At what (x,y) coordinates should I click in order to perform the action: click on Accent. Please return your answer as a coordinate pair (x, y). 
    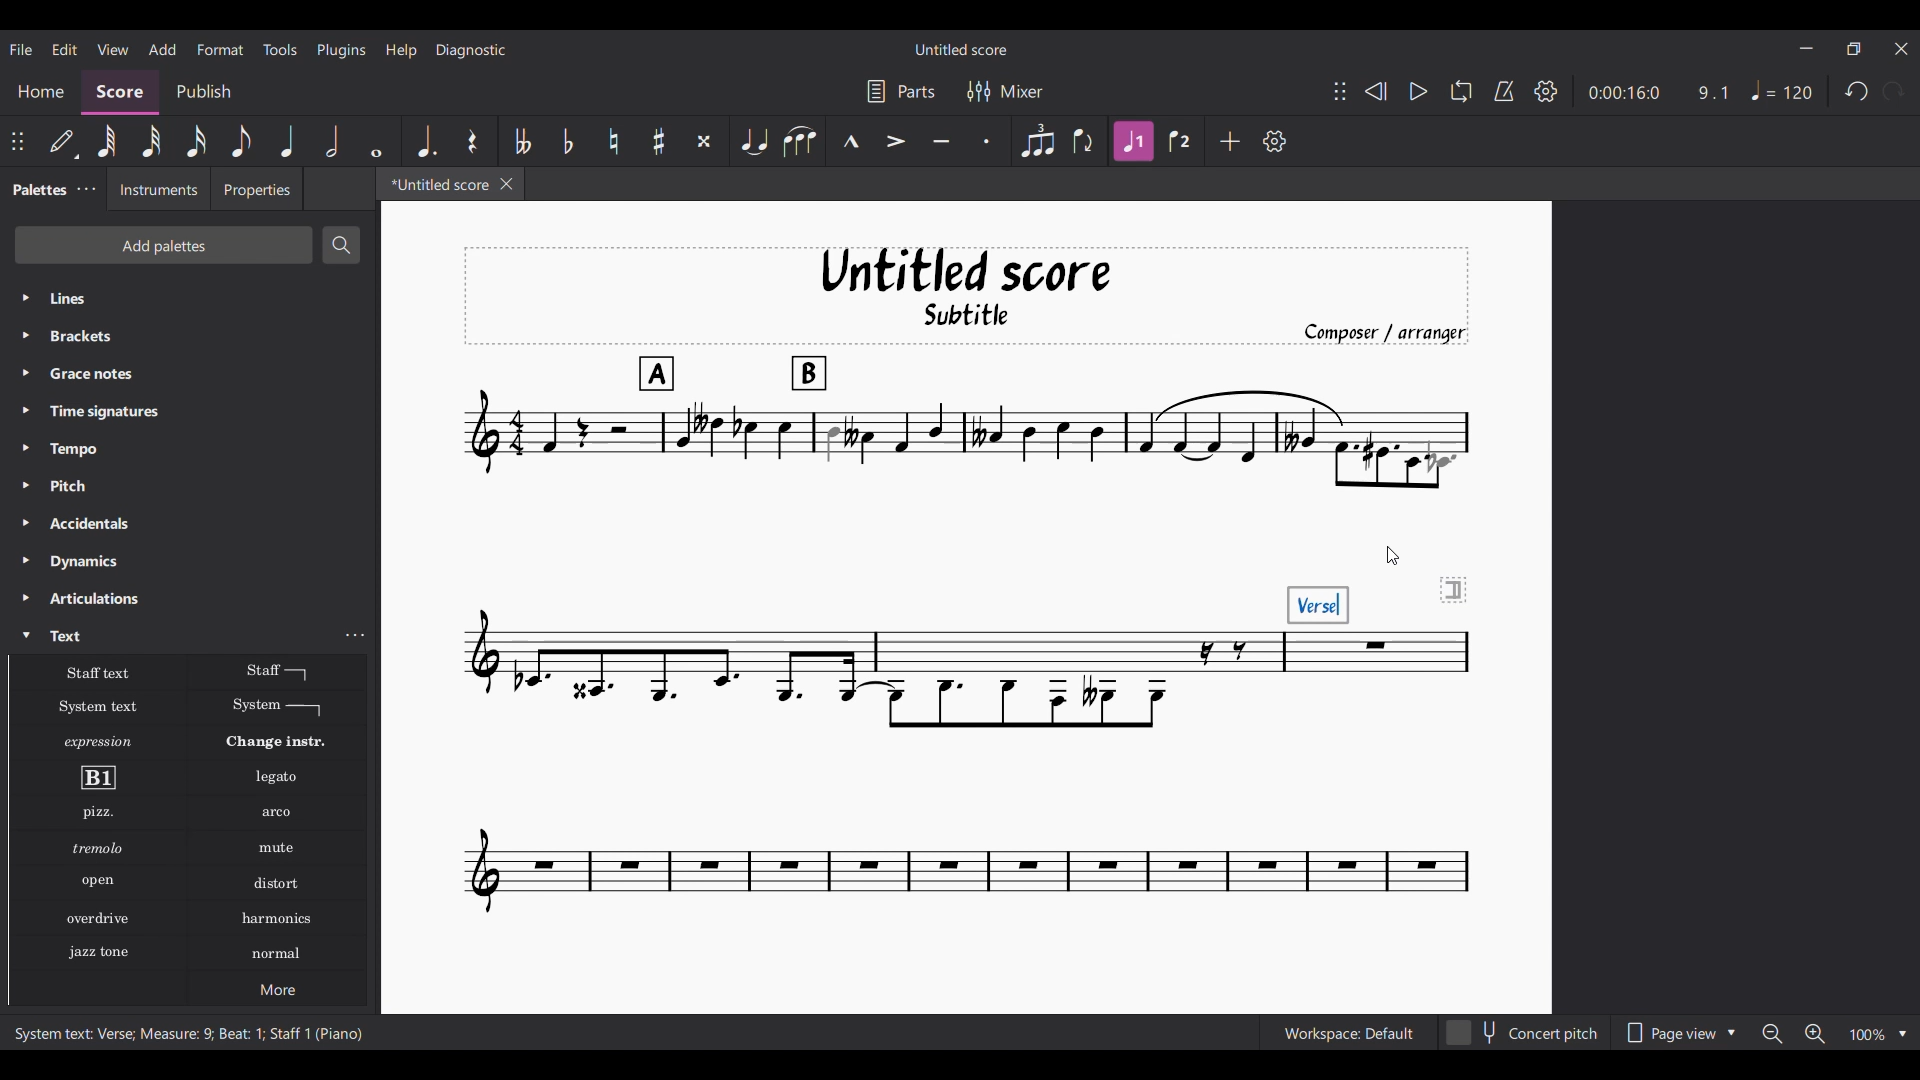
    Looking at the image, I should click on (896, 141).